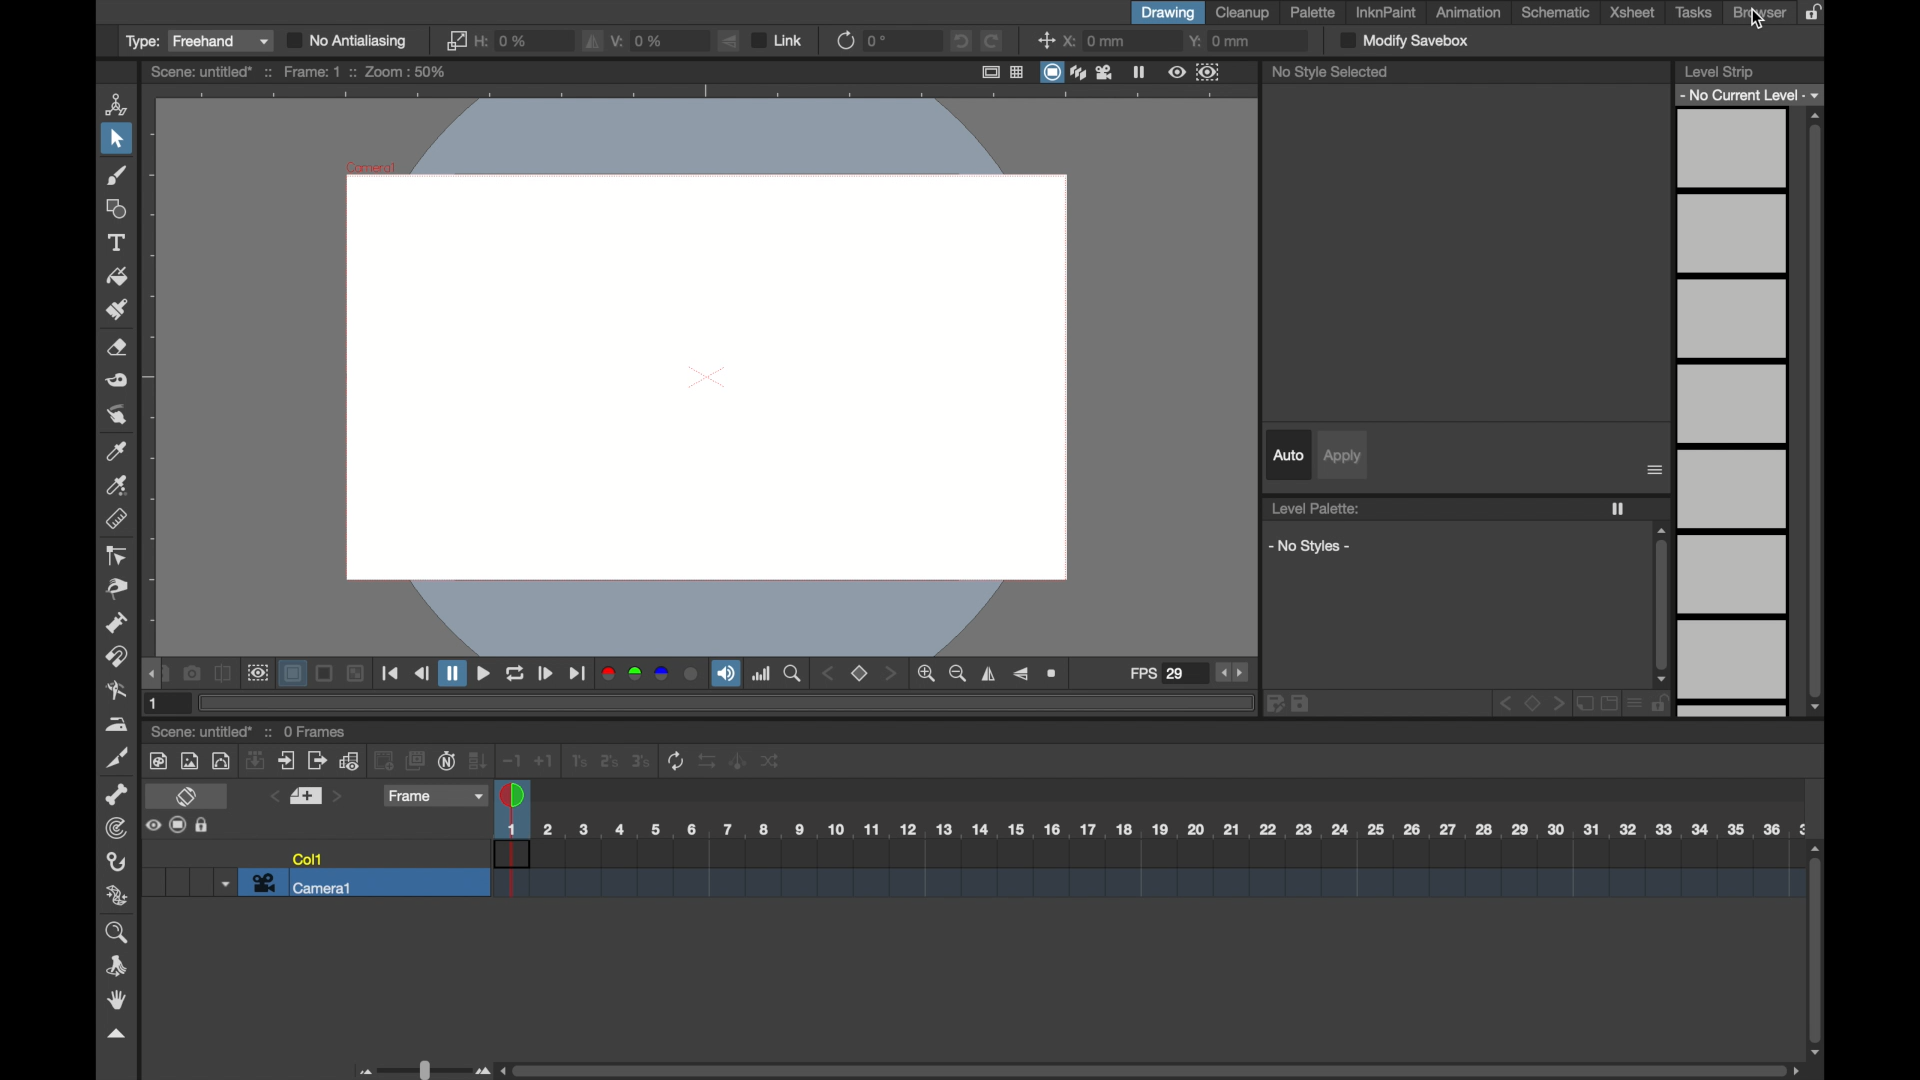 The image size is (1920, 1080). What do you see at coordinates (988, 71) in the screenshot?
I see `full screen` at bounding box center [988, 71].